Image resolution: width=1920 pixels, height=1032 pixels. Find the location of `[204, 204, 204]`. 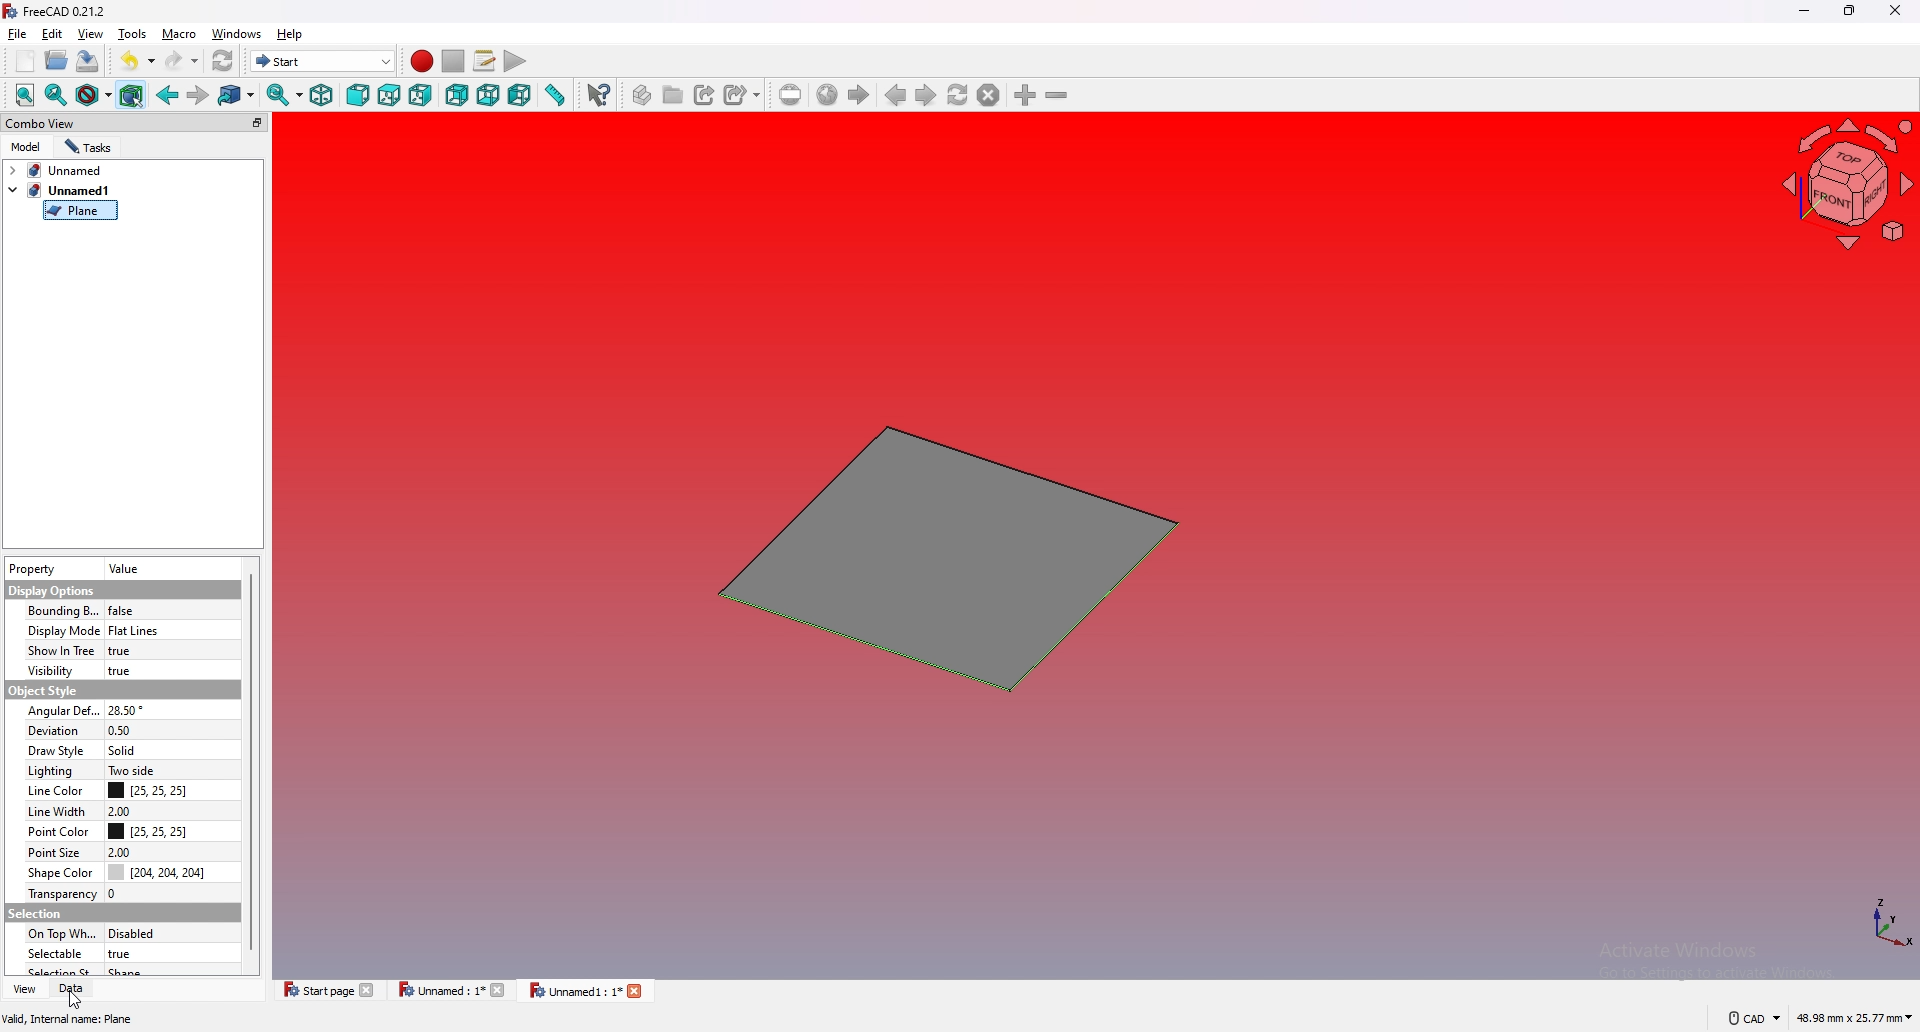

[204, 204, 204] is located at coordinates (159, 870).